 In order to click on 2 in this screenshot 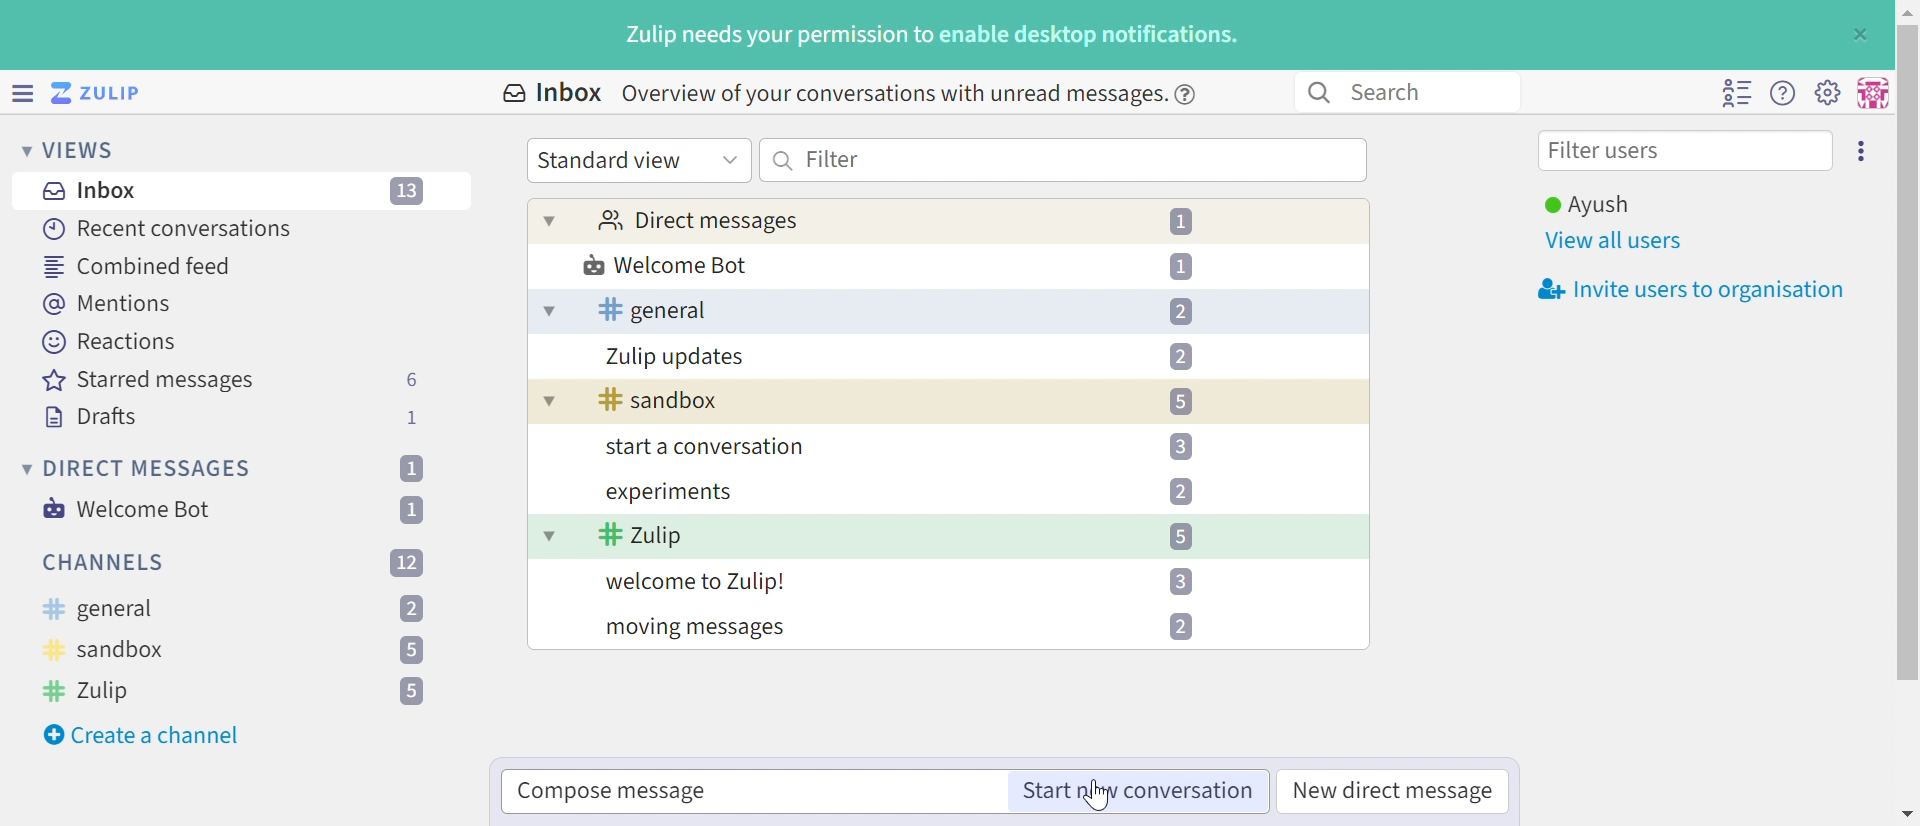, I will do `click(1180, 312)`.